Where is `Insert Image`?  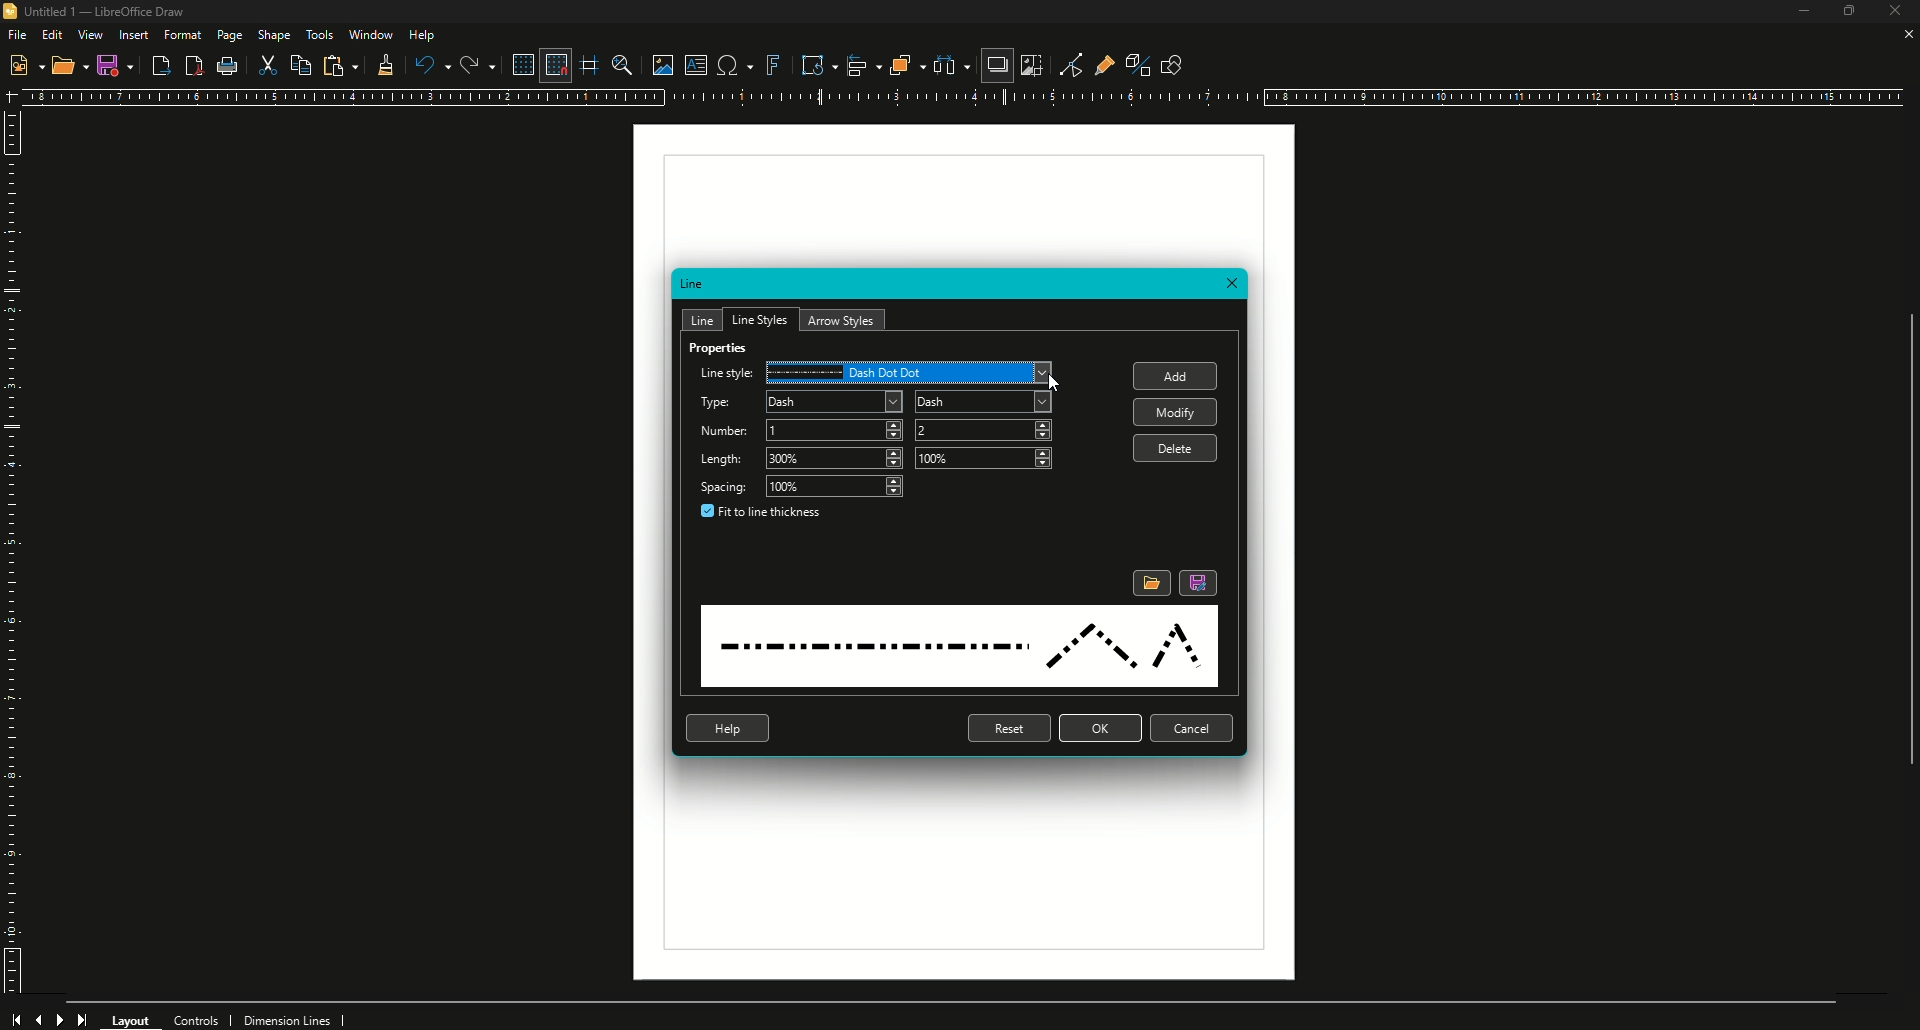
Insert Image is located at coordinates (657, 62).